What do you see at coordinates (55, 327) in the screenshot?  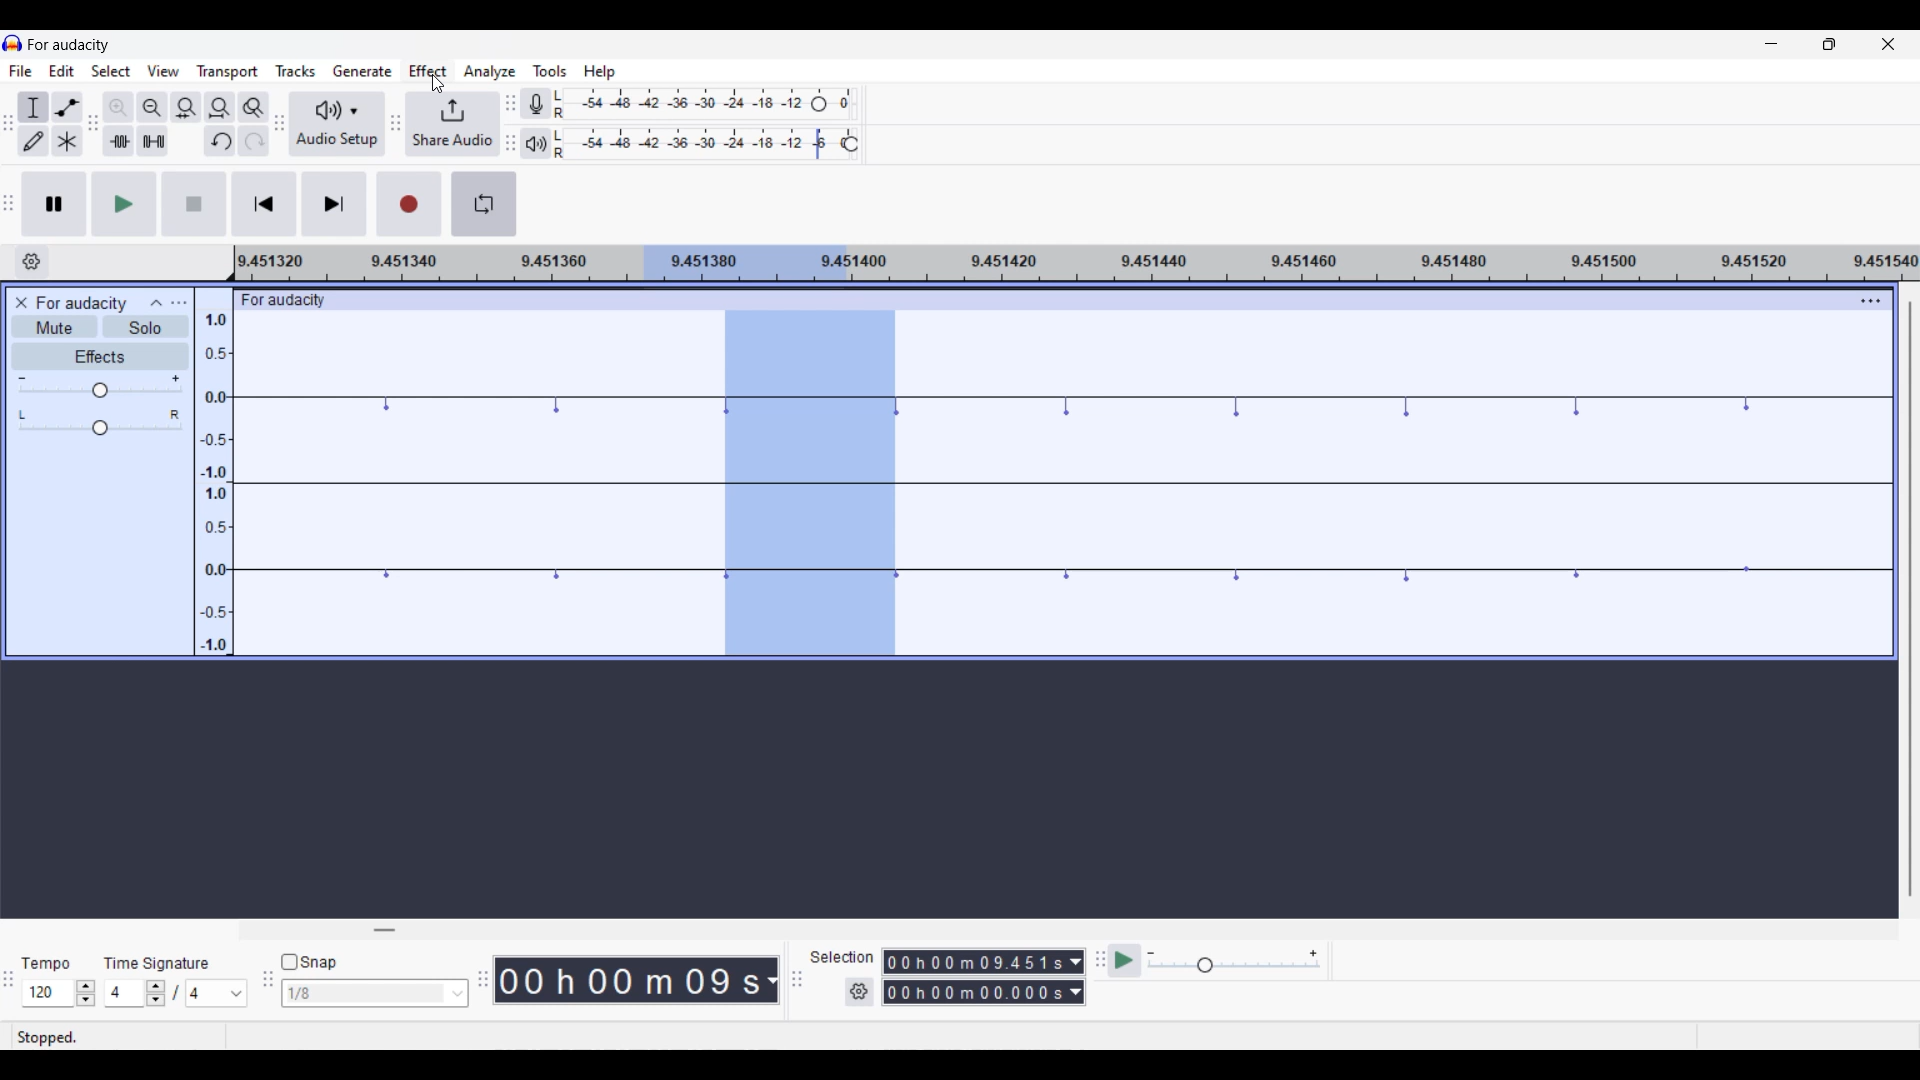 I see `Mute` at bounding box center [55, 327].